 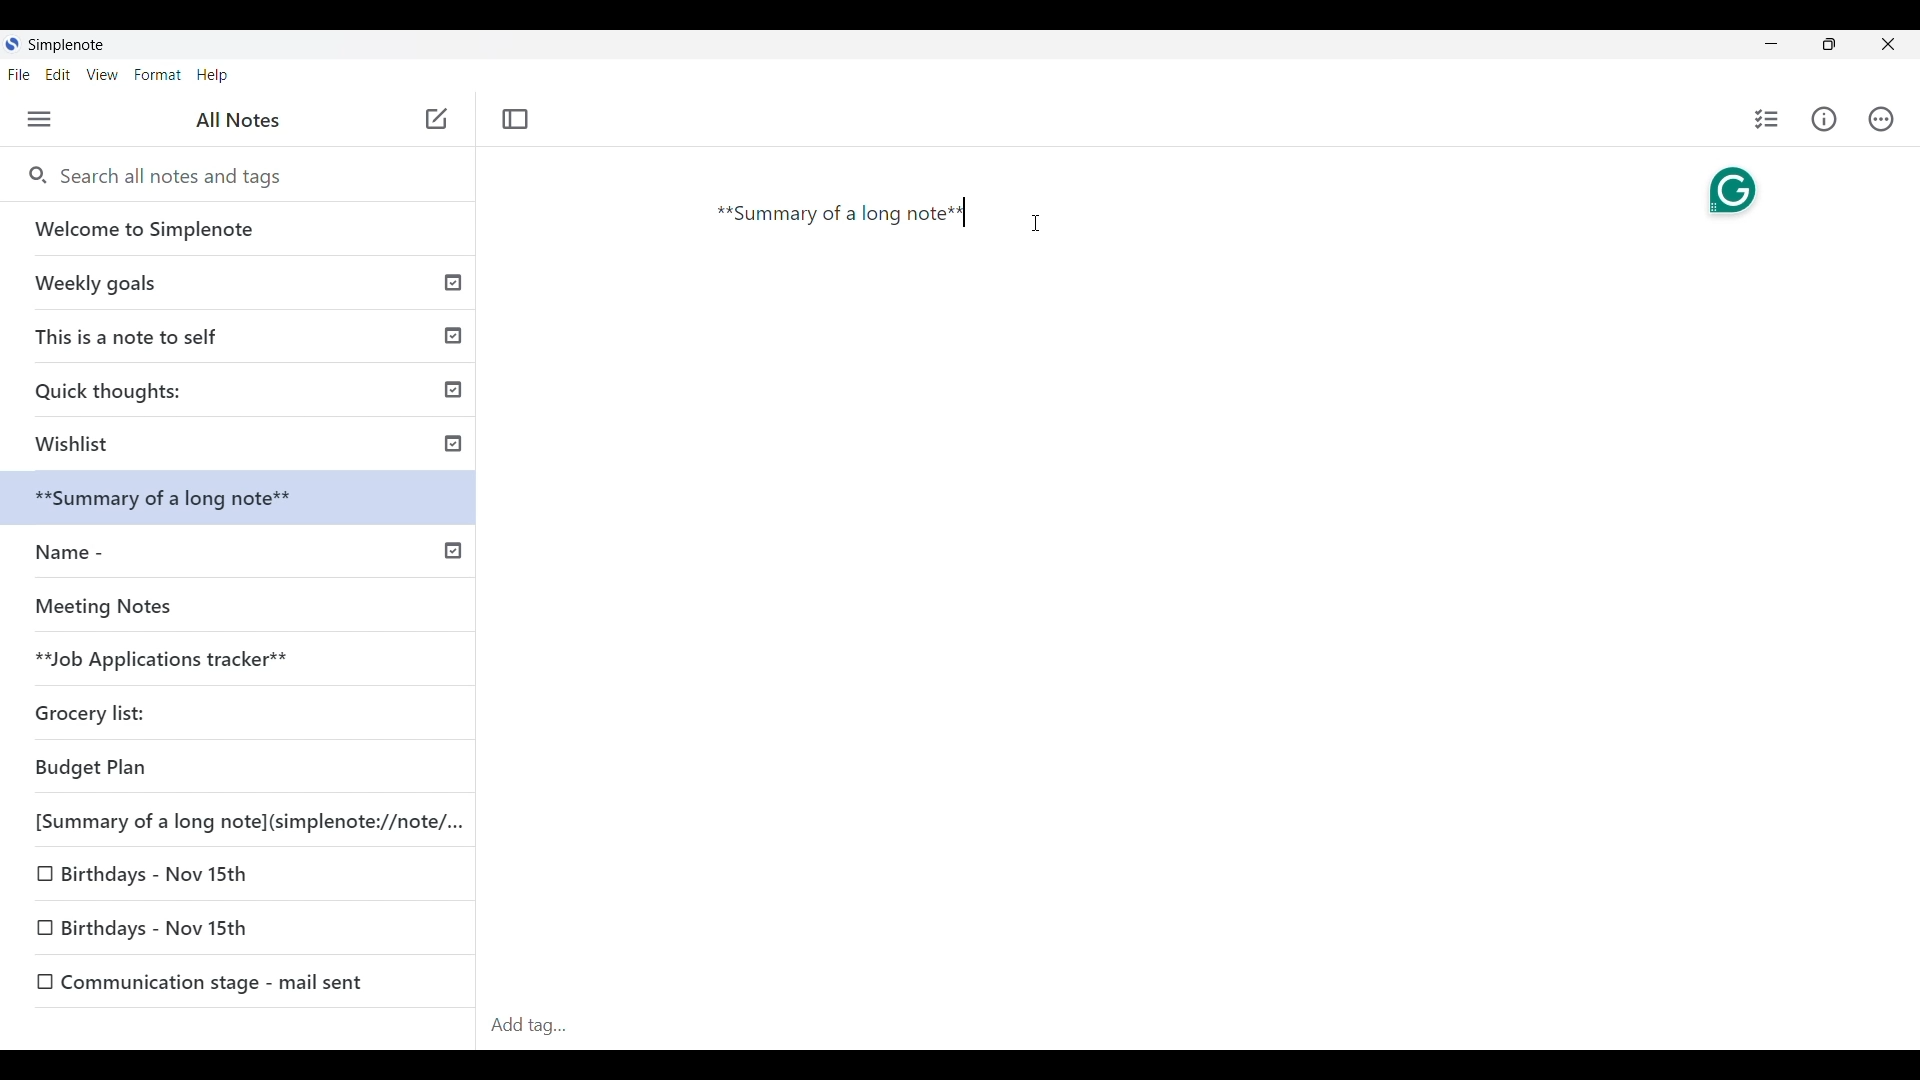 What do you see at coordinates (1830, 44) in the screenshot?
I see `Resize` at bounding box center [1830, 44].